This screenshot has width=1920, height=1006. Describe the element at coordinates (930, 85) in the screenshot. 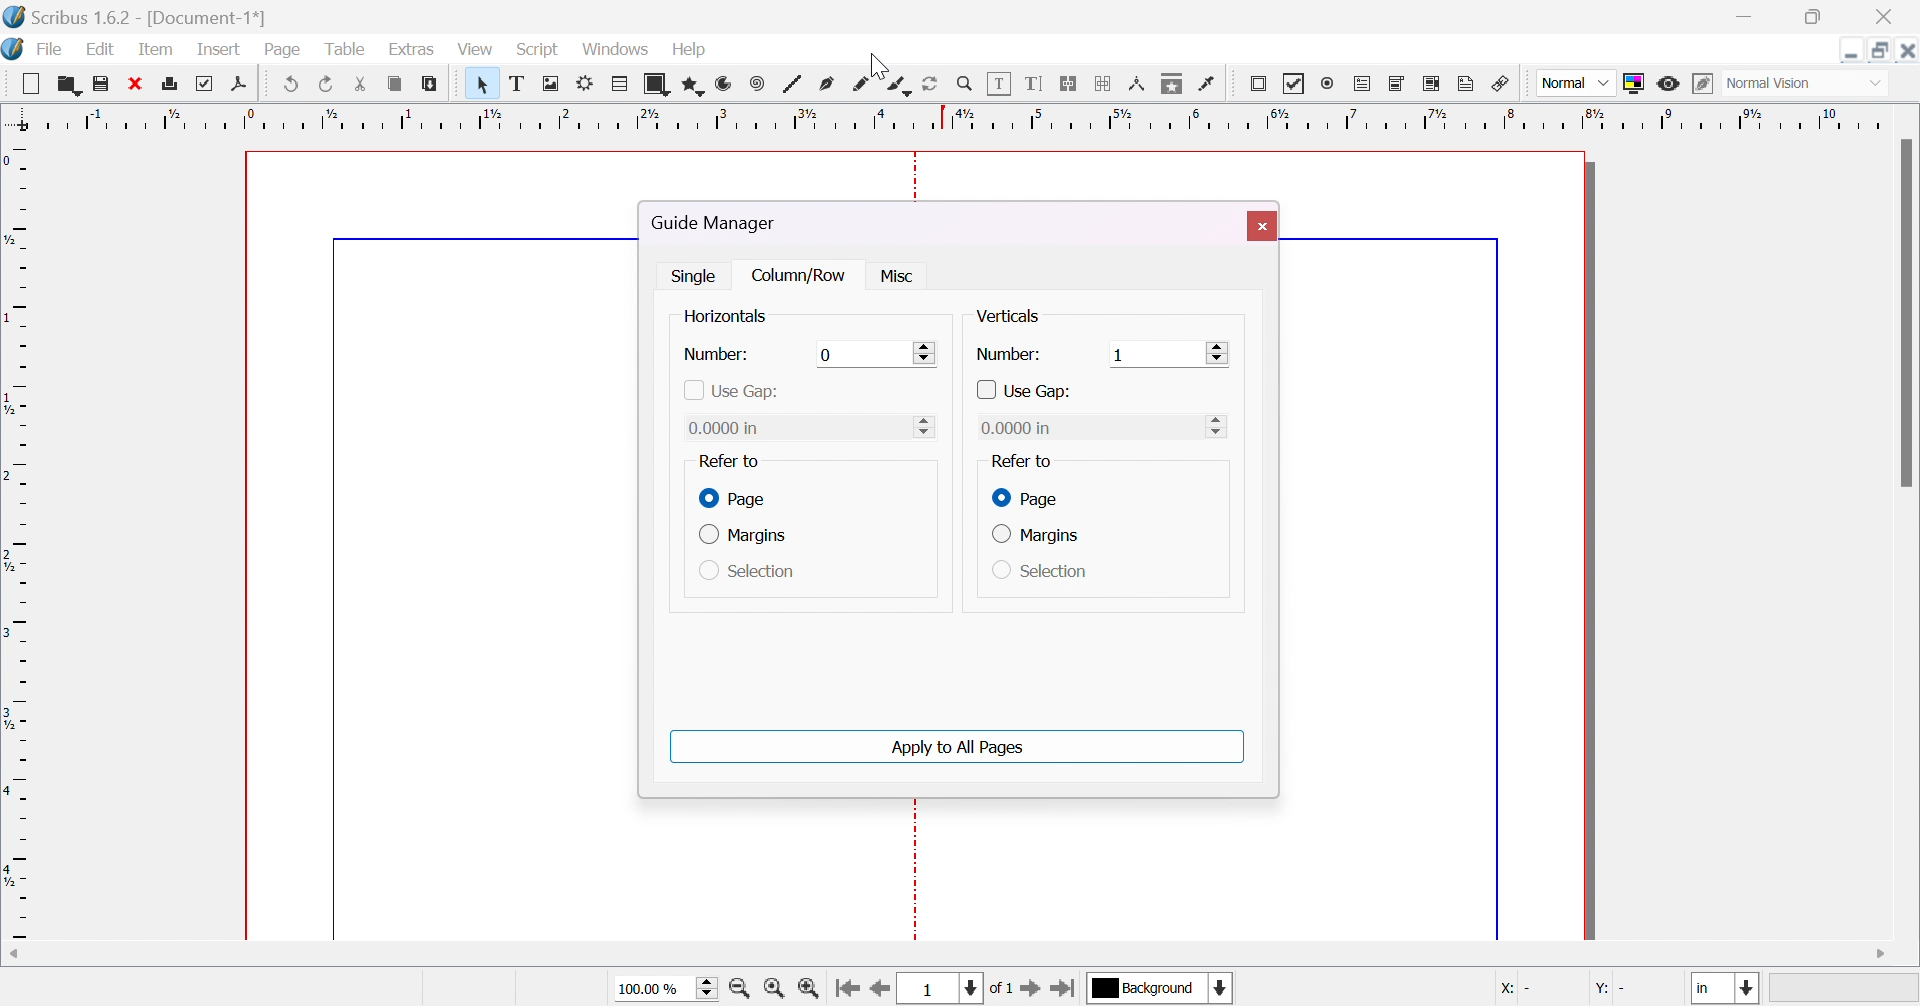

I see `rotate item` at that location.